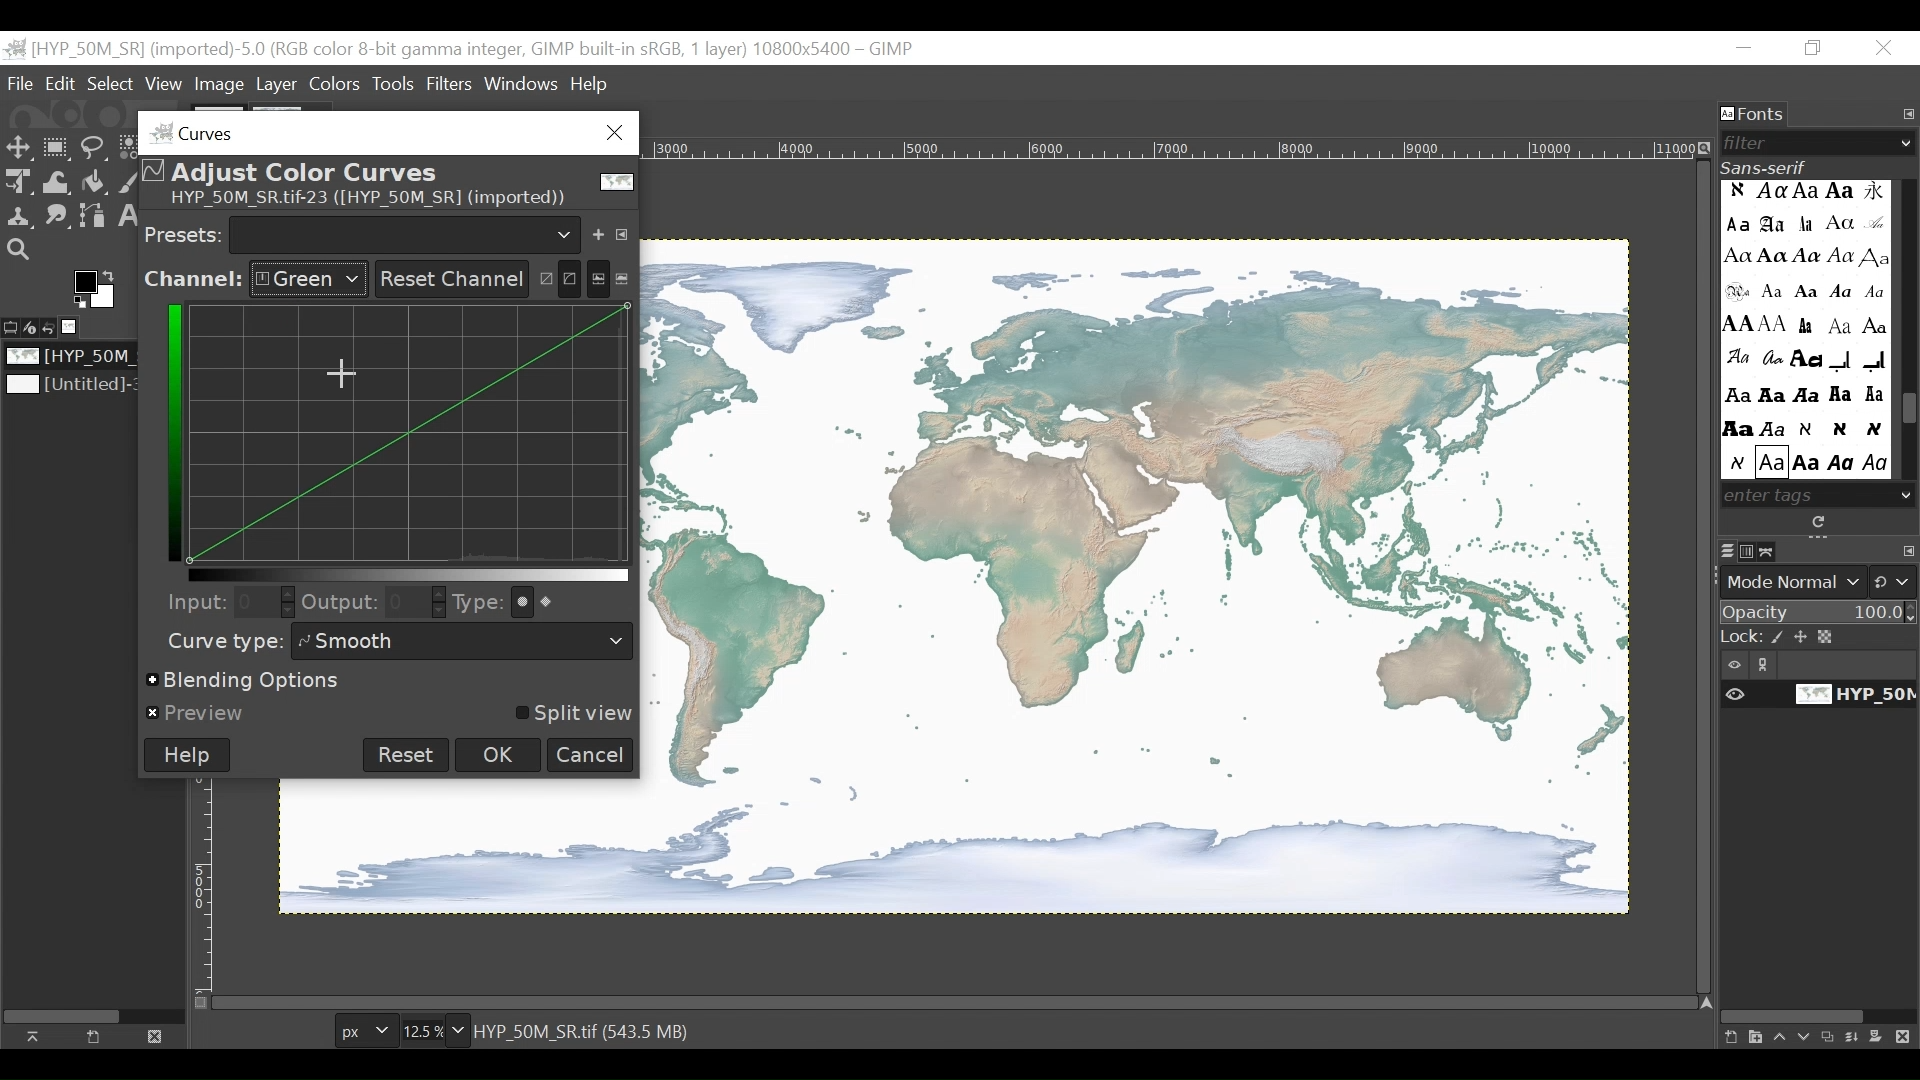 This screenshot has height=1080, width=1920. What do you see at coordinates (76, 357) in the screenshot?
I see `Image` at bounding box center [76, 357].